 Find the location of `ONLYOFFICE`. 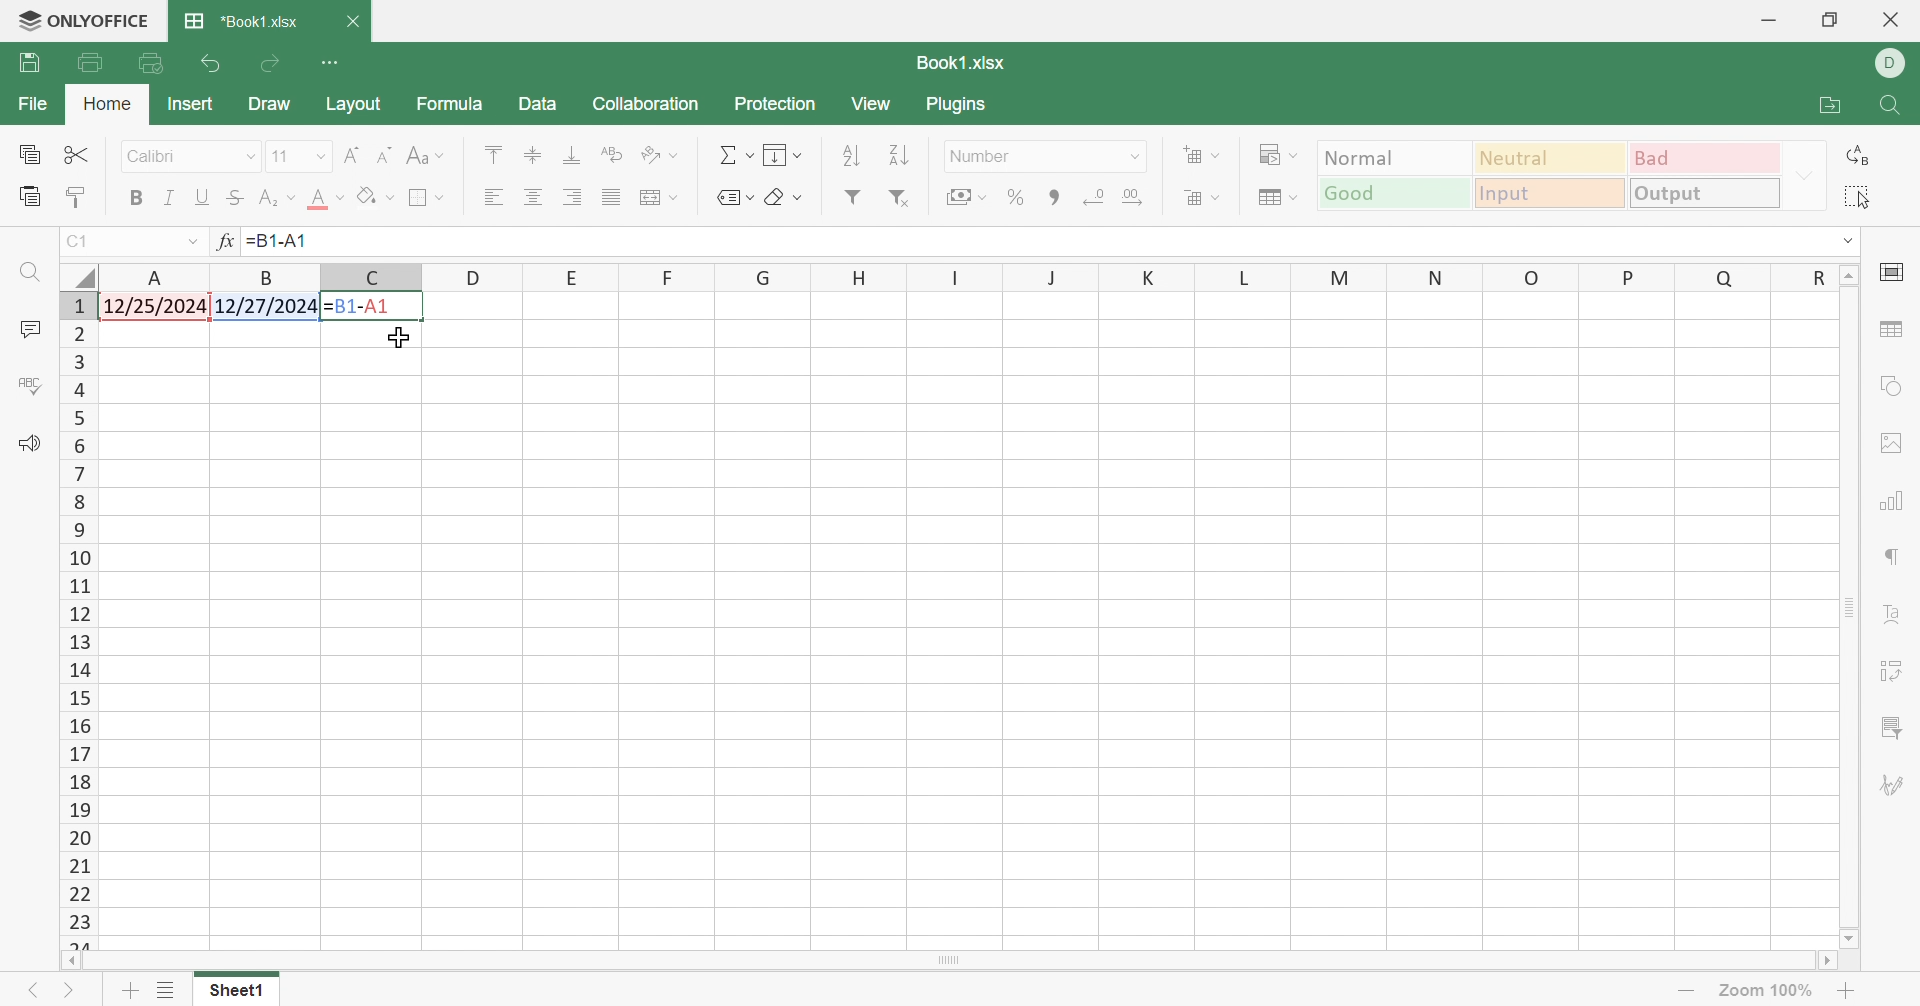

ONLYOFFICE is located at coordinates (79, 24).